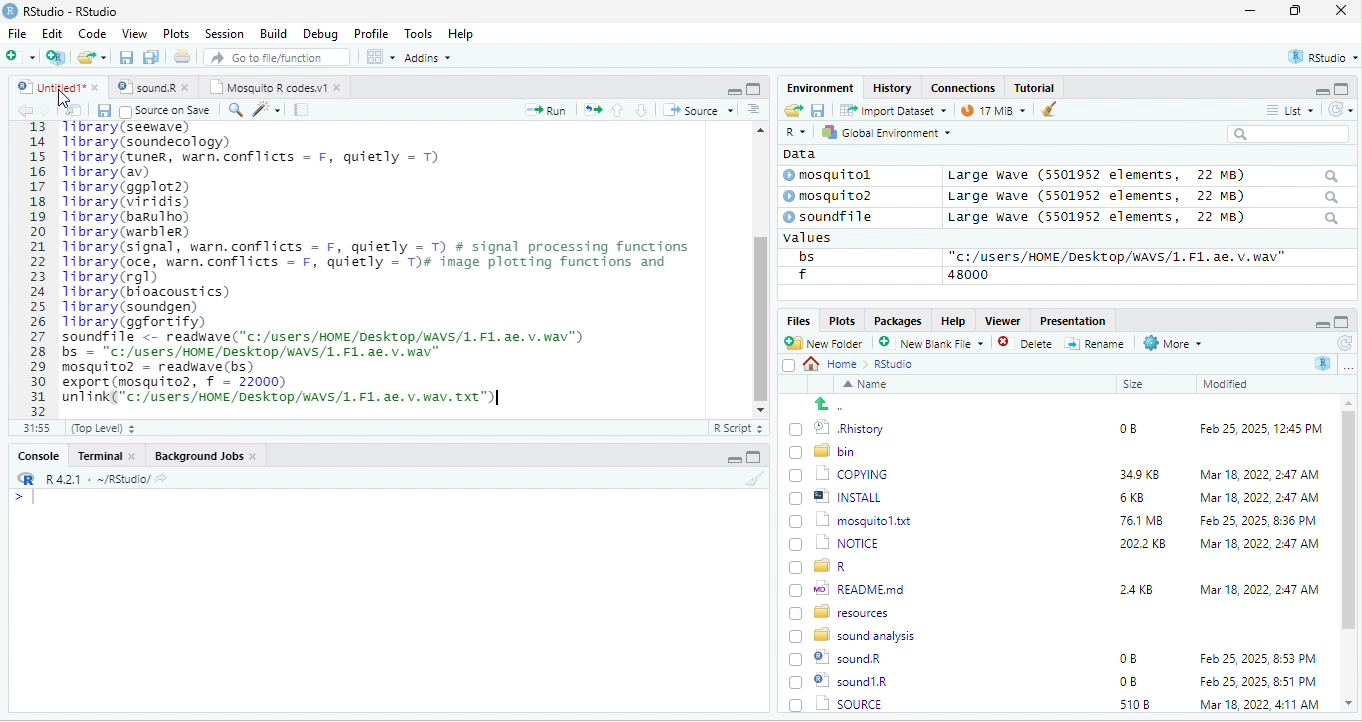 This screenshot has width=1362, height=722. Describe the element at coordinates (419, 33) in the screenshot. I see `Tools` at that location.